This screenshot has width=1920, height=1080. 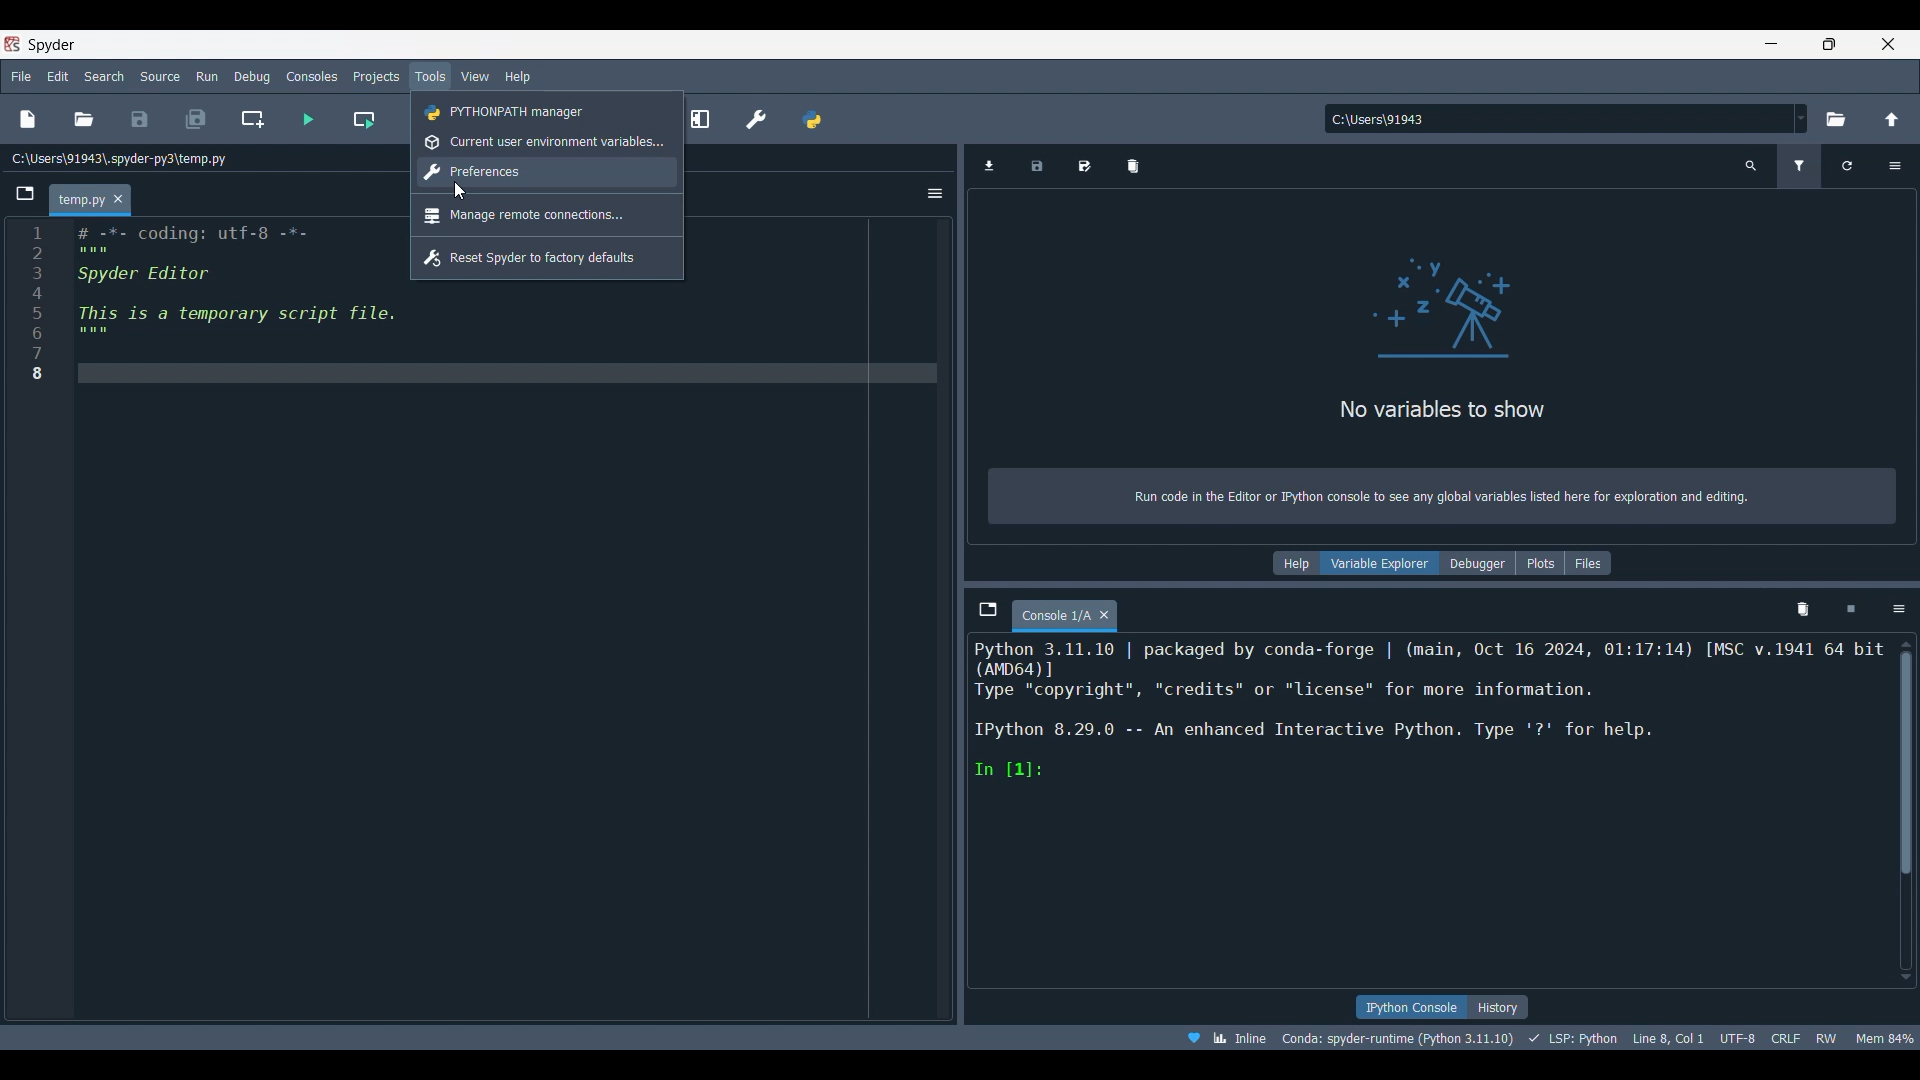 What do you see at coordinates (1785, 1040) in the screenshot?
I see `CRLF` at bounding box center [1785, 1040].